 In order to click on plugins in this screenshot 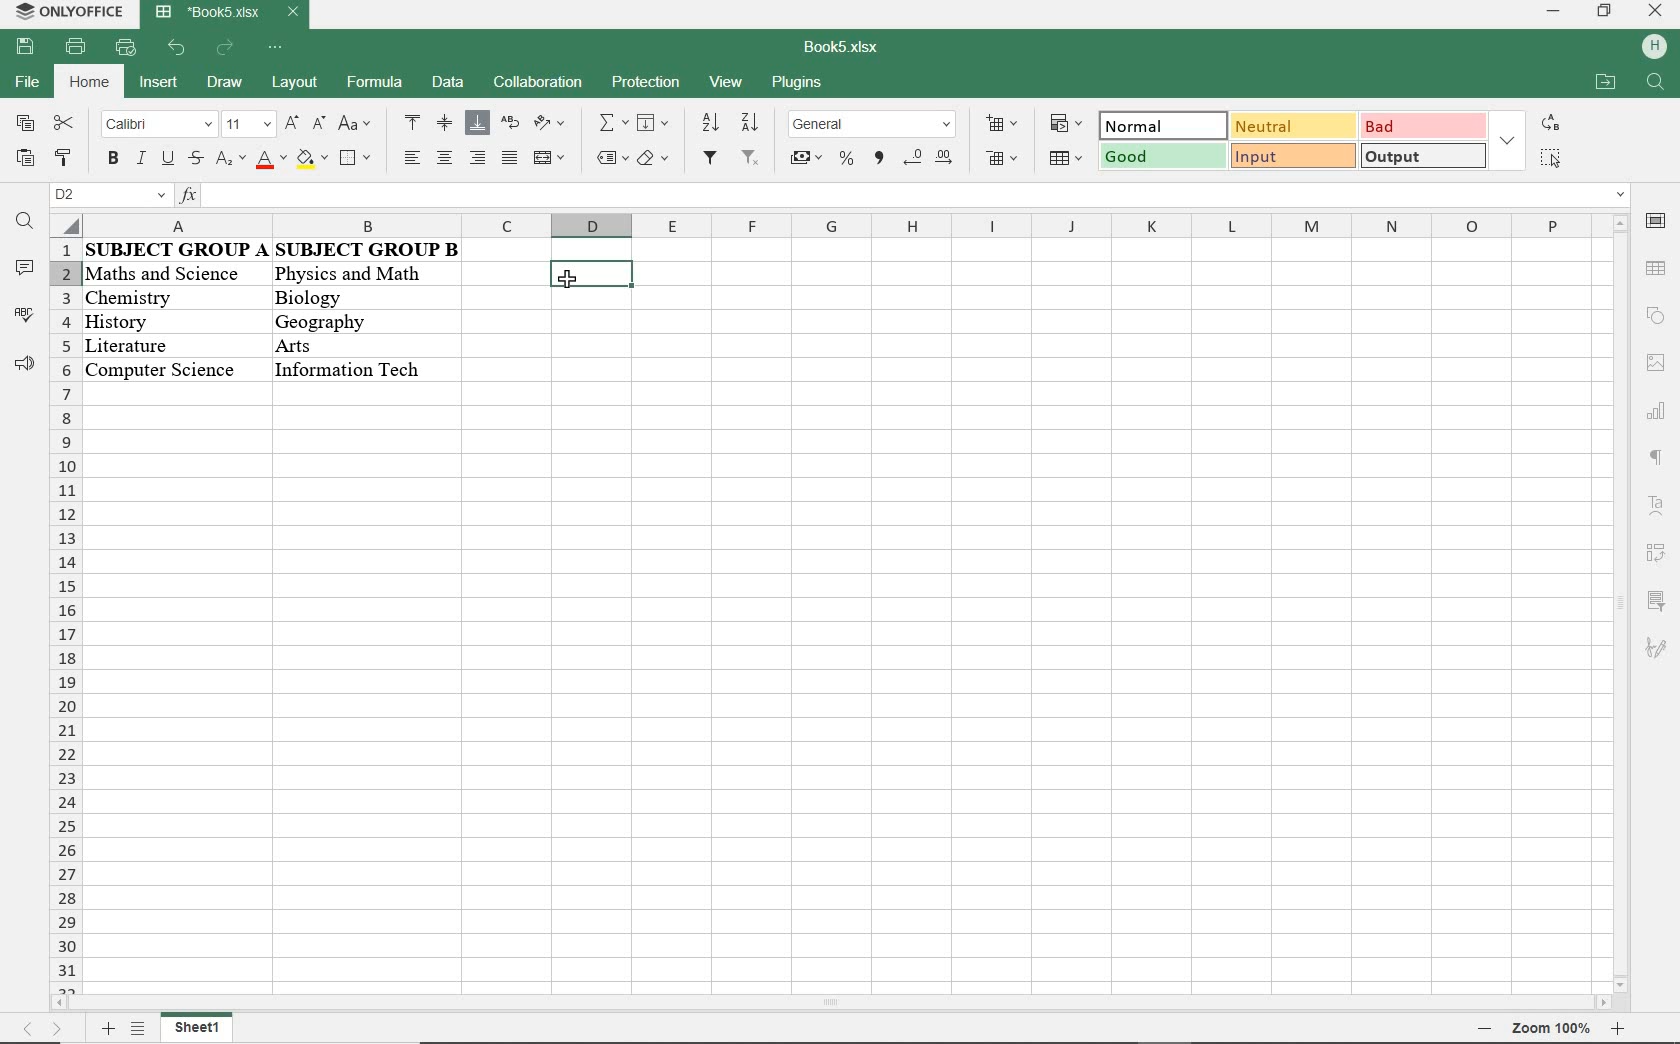, I will do `click(795, 84)`.